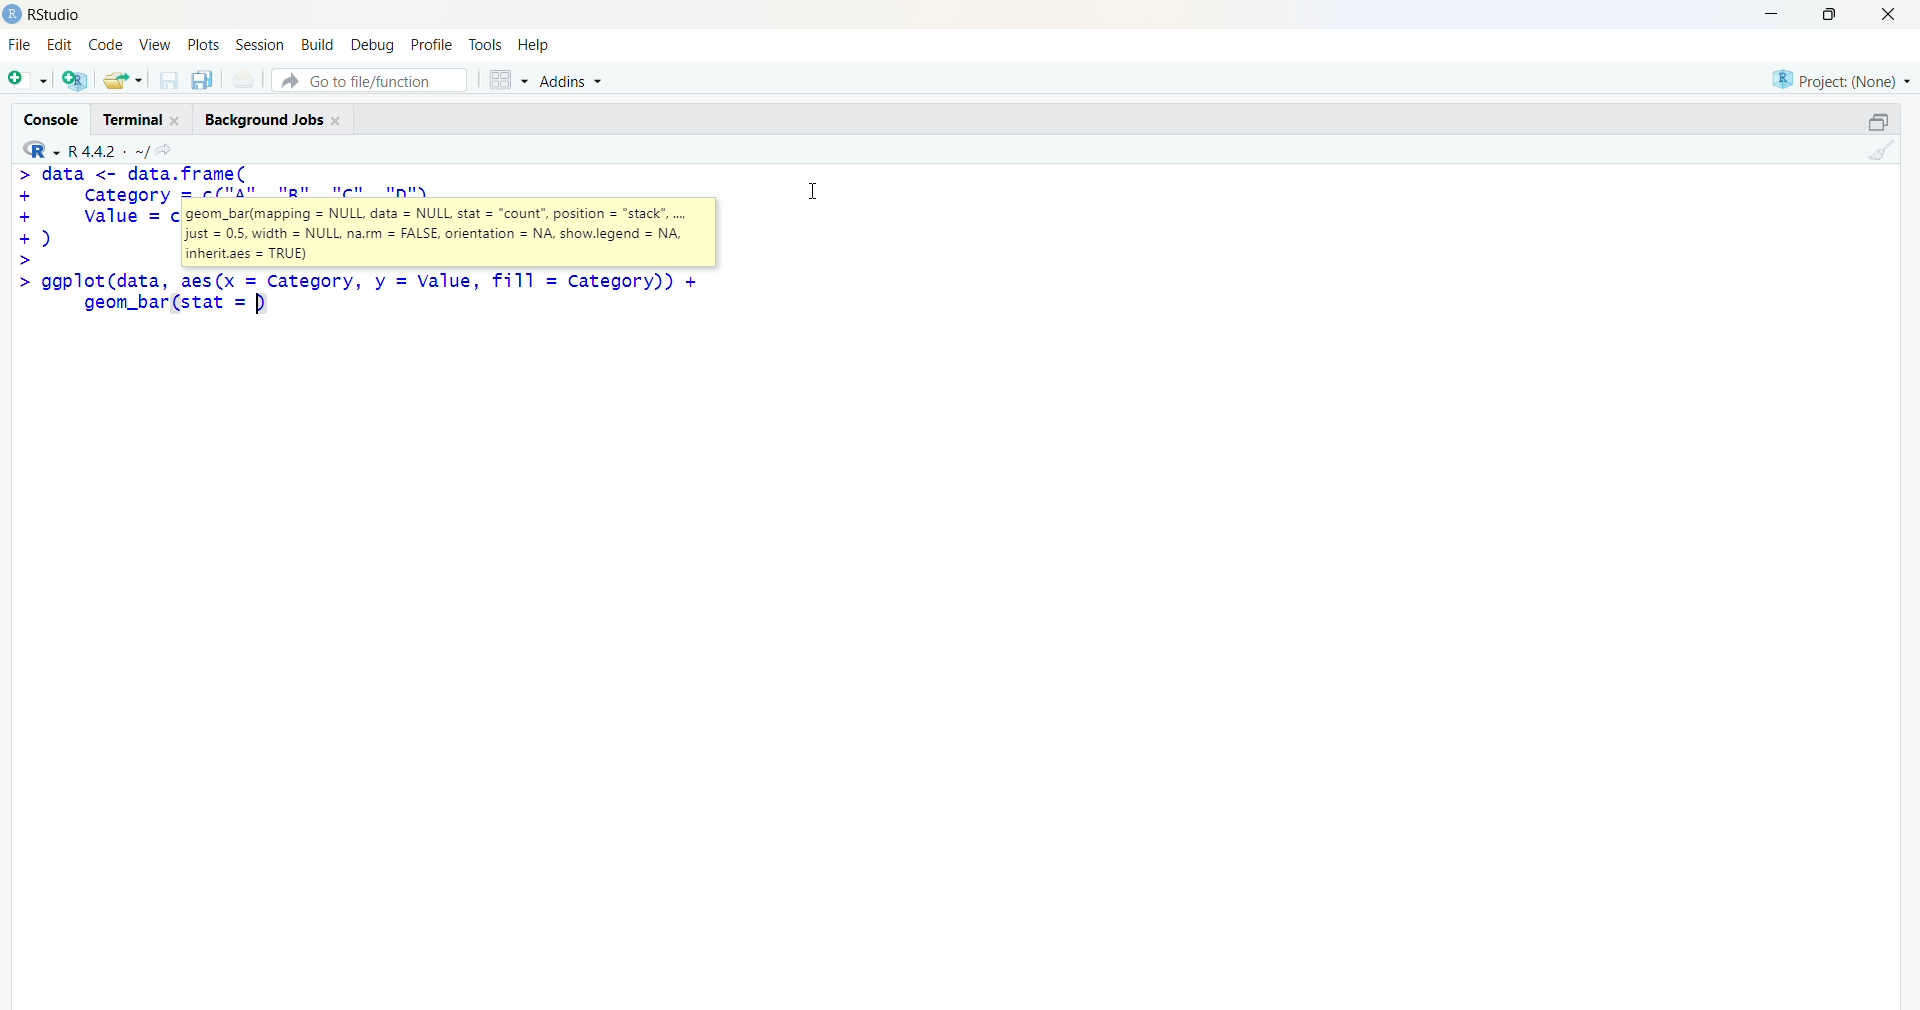 The width and height of the screenshot is (1920, 1010). What do you see at coordinates (60, 45) in the screenshot?
I see `edit` at bounding box center [60, 45].